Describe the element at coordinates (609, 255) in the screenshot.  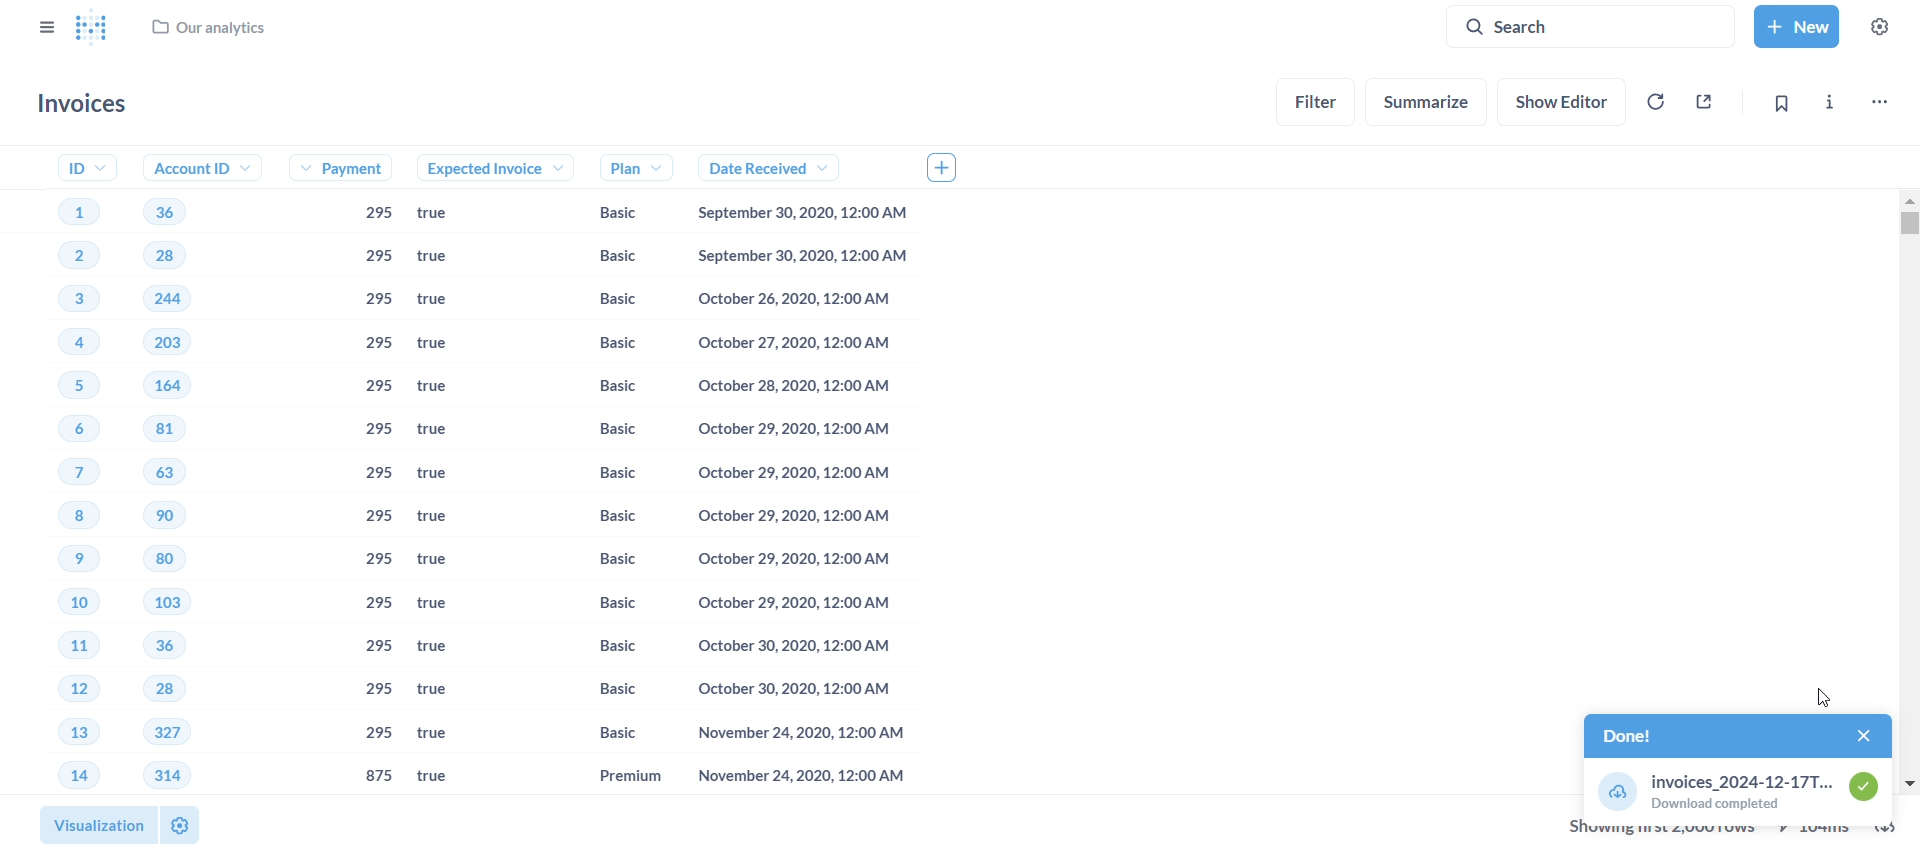
I see `Basic` at that location.